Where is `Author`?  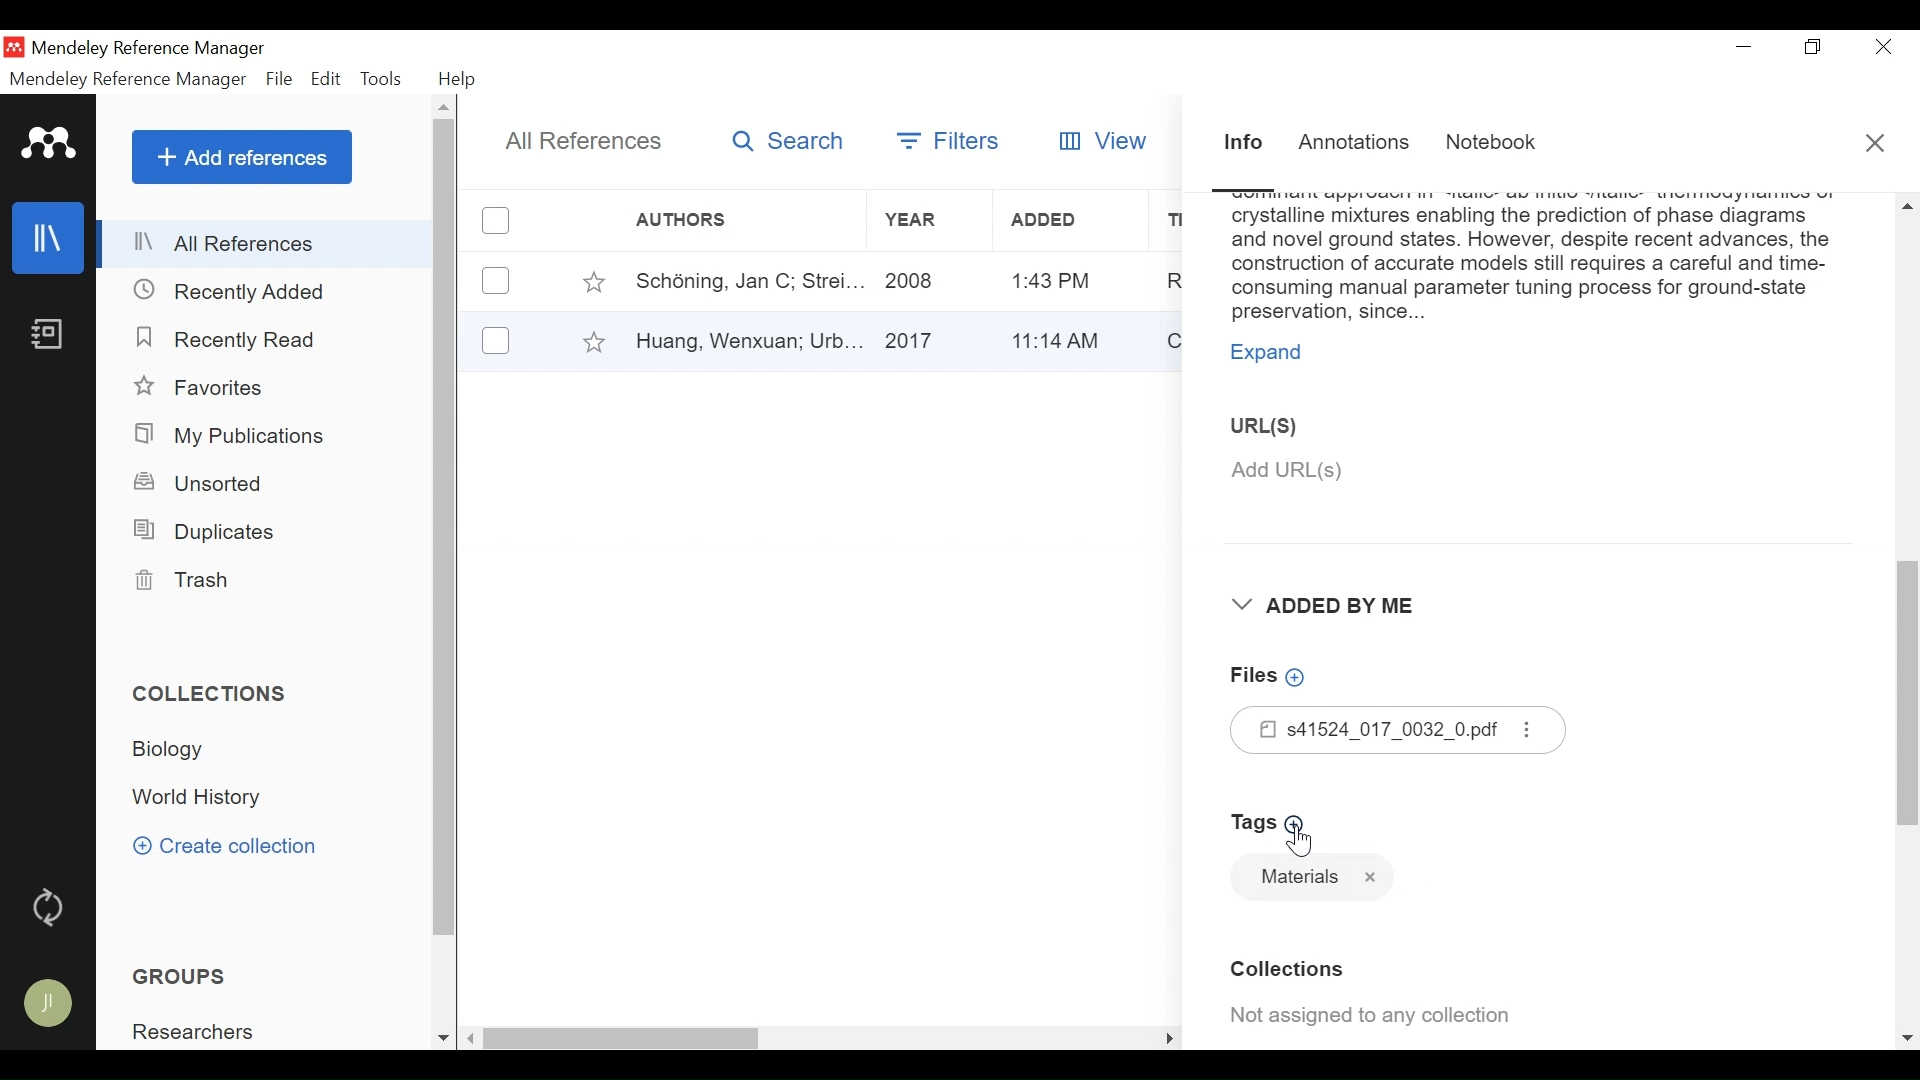
Author is located at coordinates (715, 220).